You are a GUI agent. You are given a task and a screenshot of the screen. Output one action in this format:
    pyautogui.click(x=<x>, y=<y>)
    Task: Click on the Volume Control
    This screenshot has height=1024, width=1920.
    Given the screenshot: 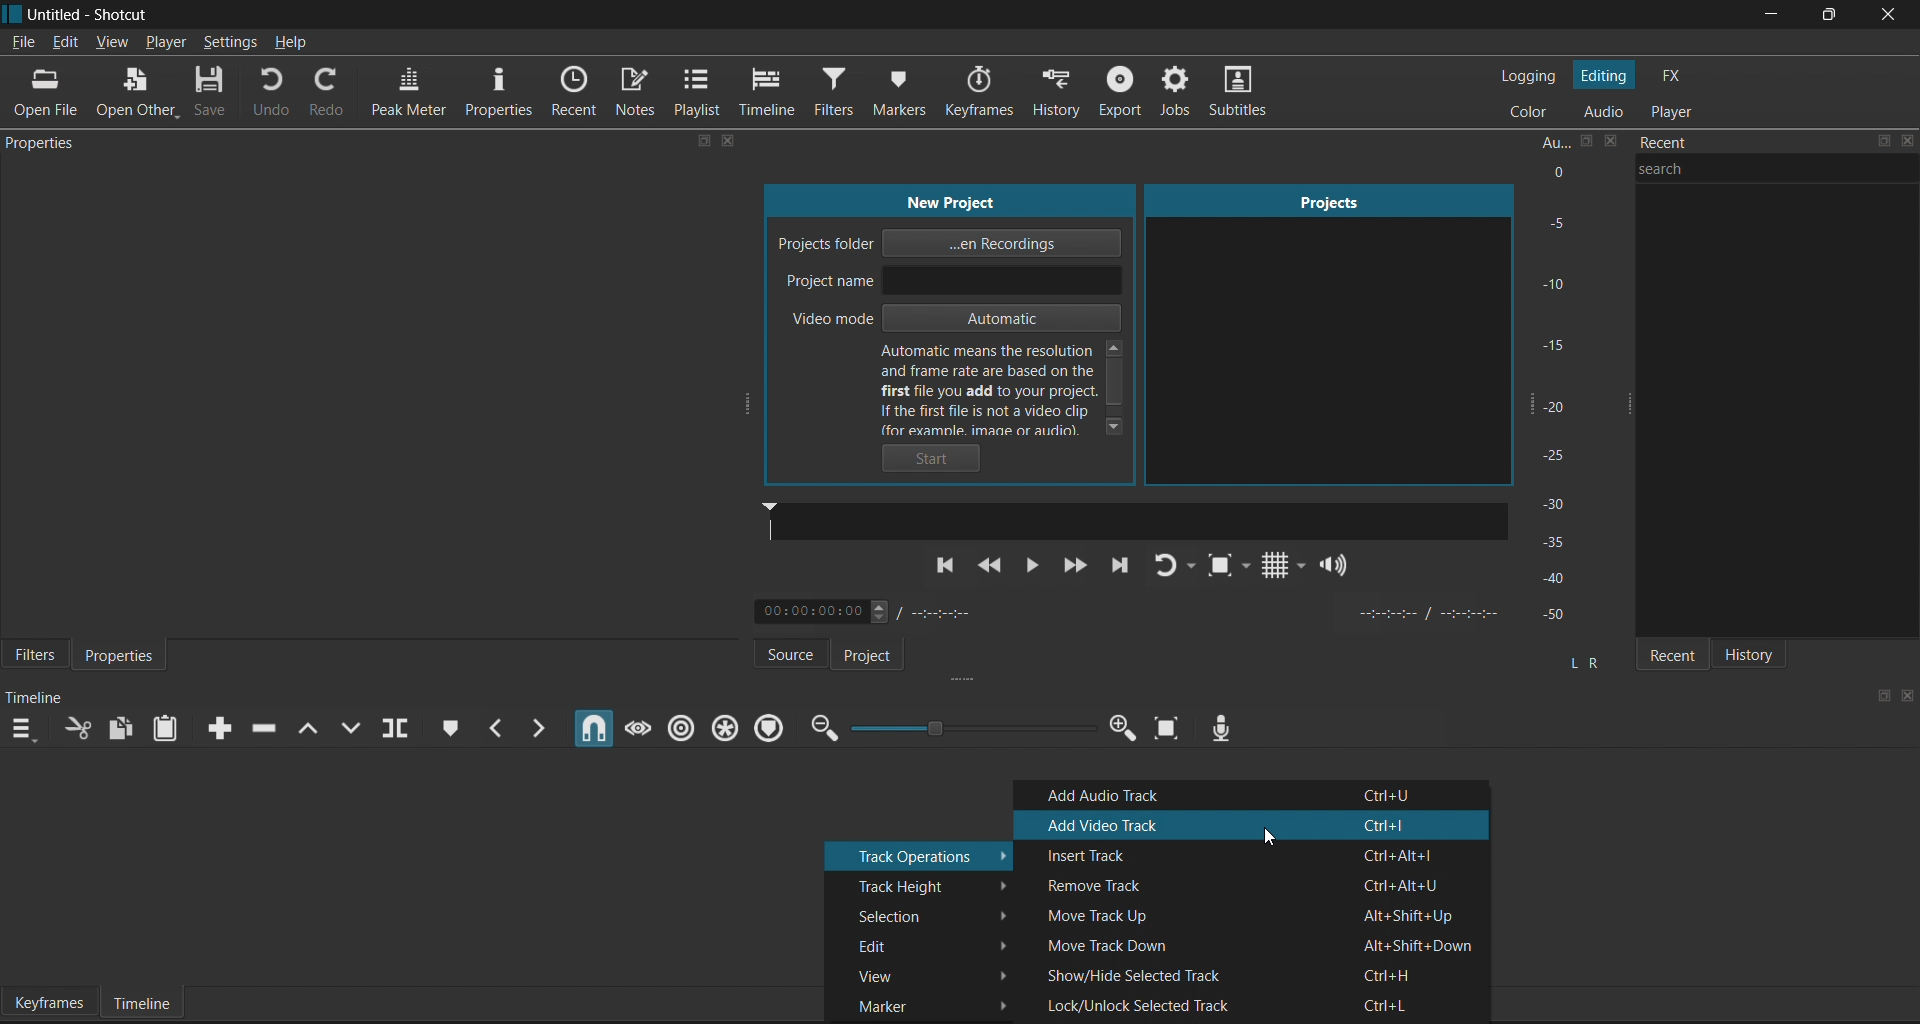 What is the action you would take?
    pyautogui.click(x=1337, y=566)
    